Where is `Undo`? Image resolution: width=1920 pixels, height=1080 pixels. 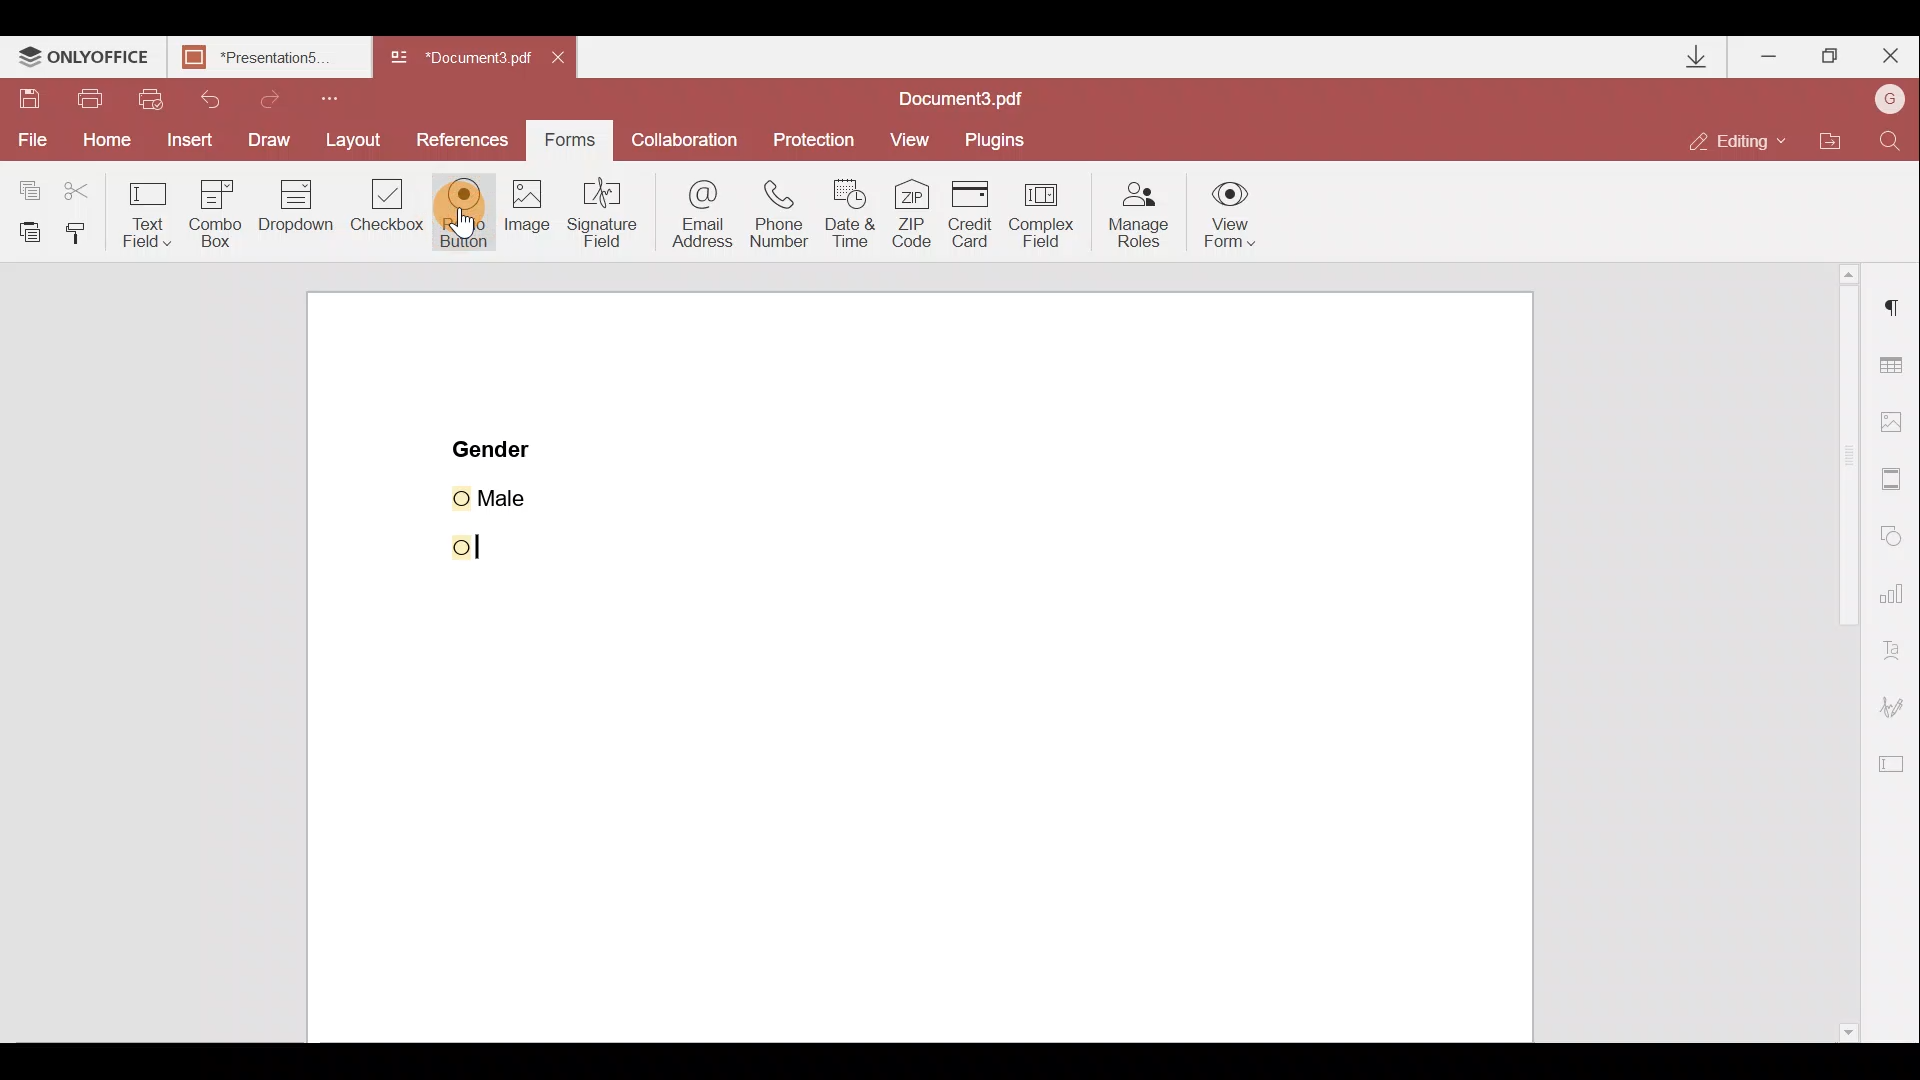
Undo is located at coordinates (220, 97).